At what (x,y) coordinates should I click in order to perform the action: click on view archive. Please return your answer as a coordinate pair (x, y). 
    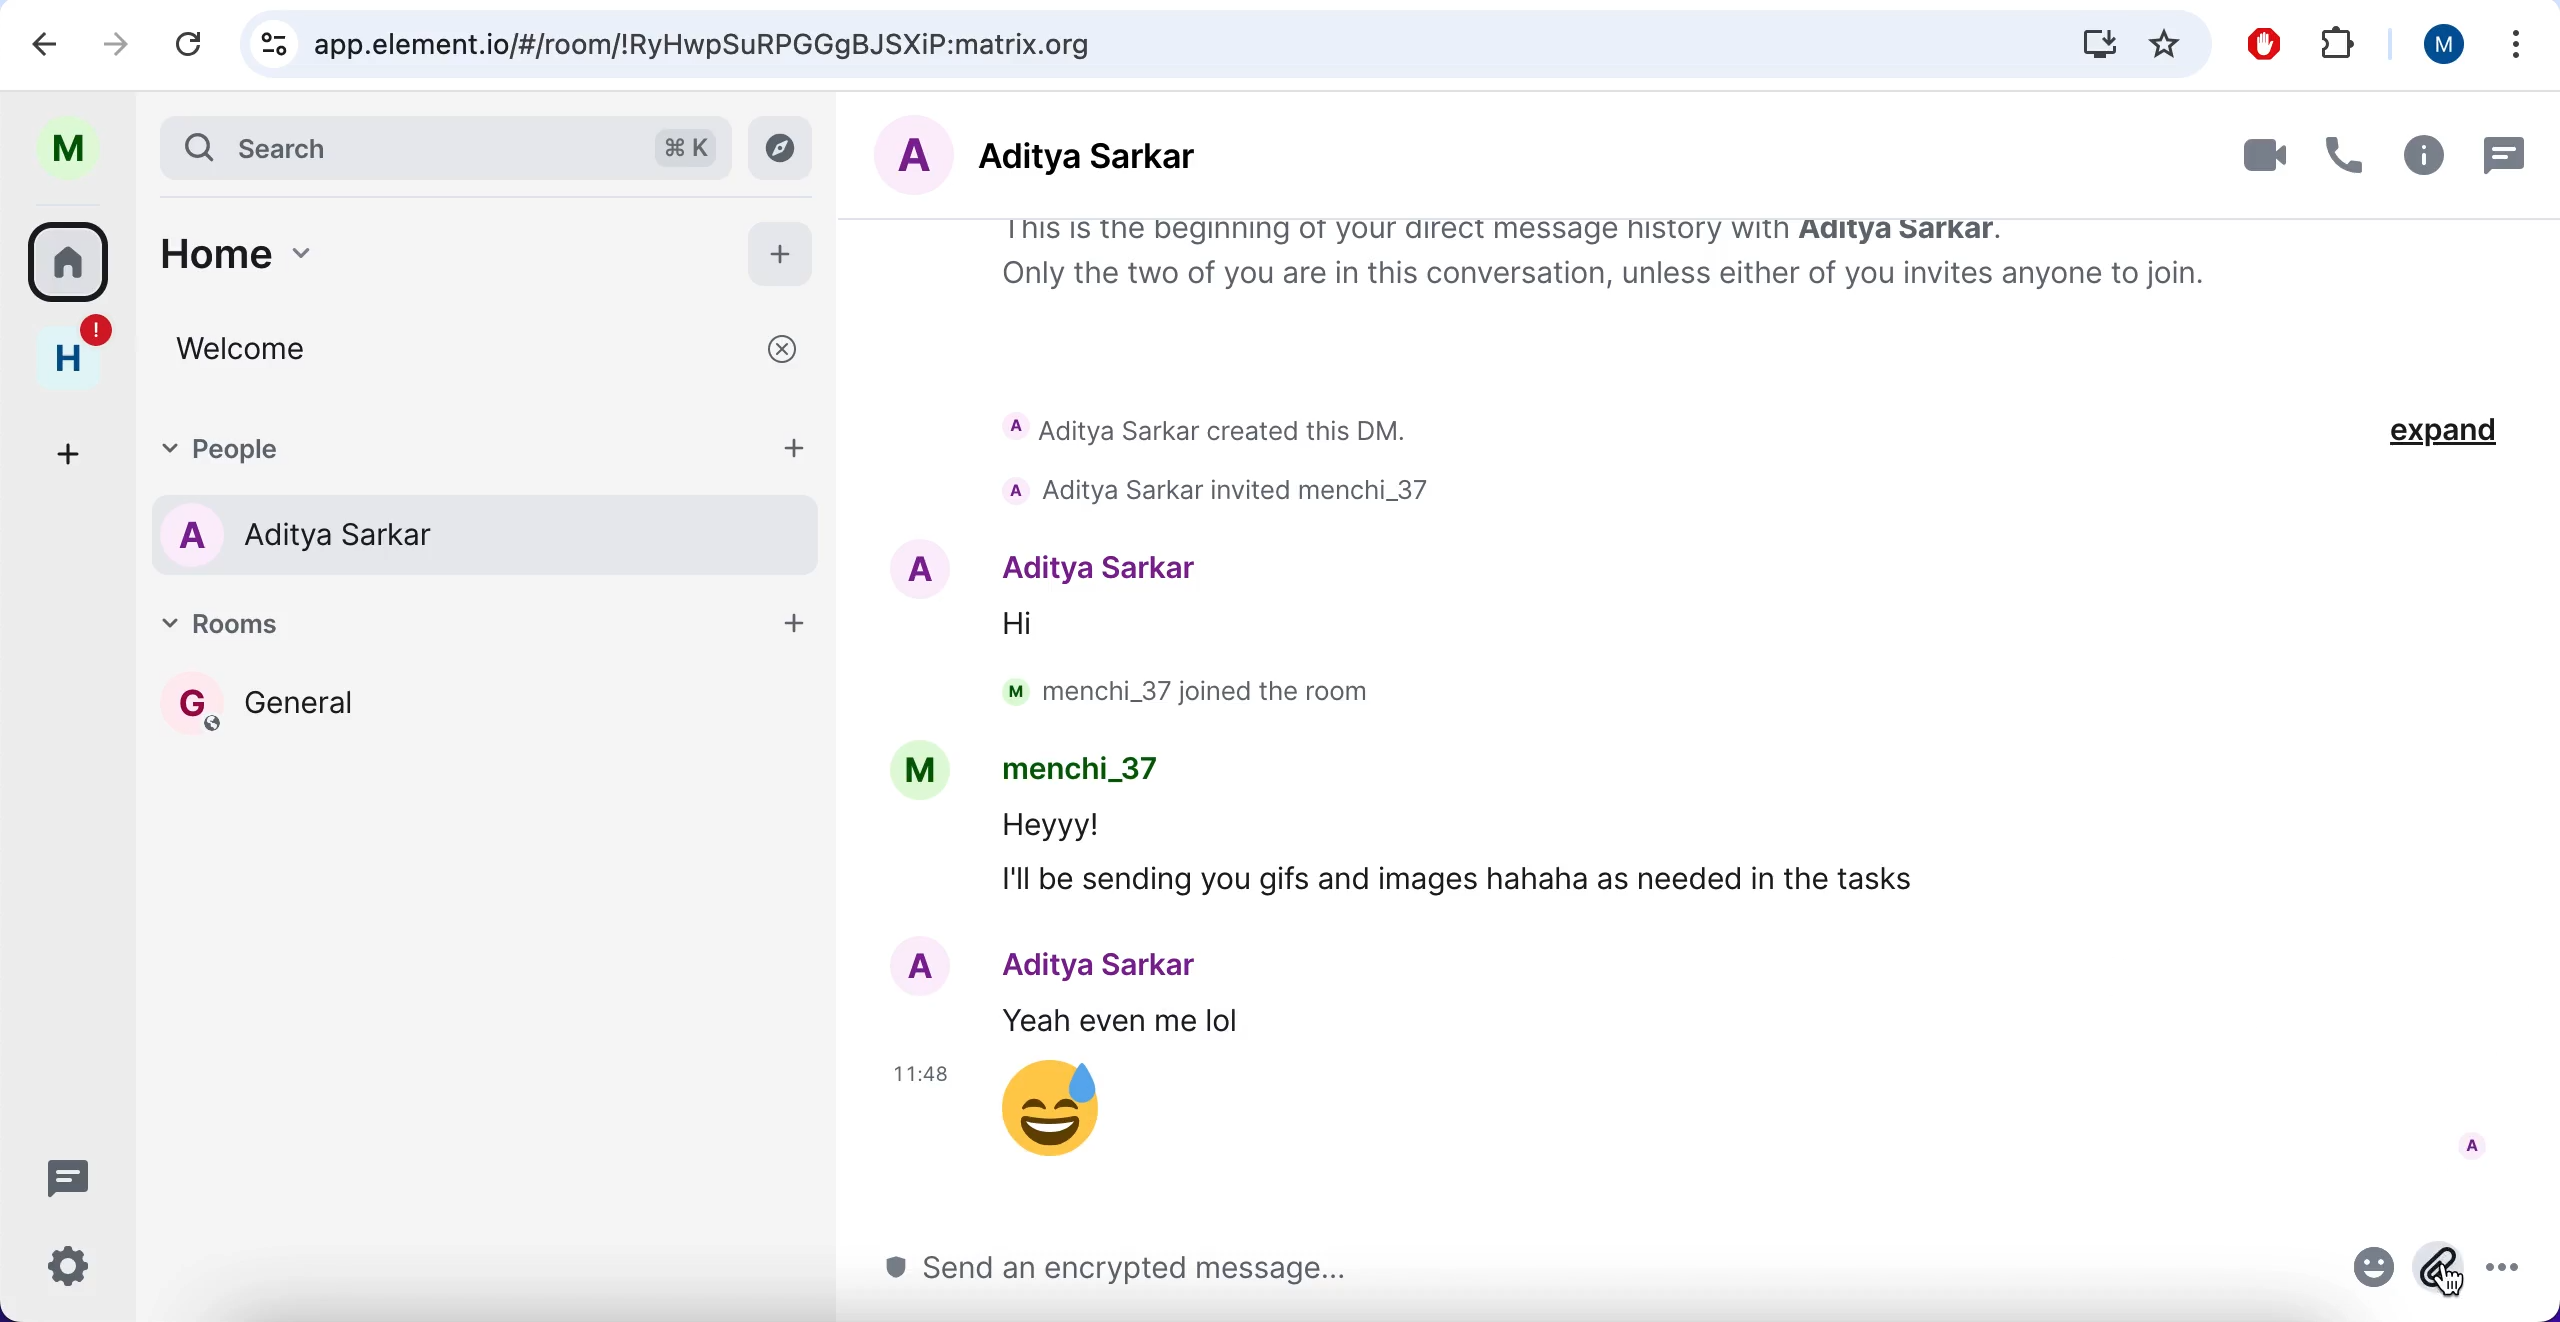
    Looking at the image, I should click on (787, 149).